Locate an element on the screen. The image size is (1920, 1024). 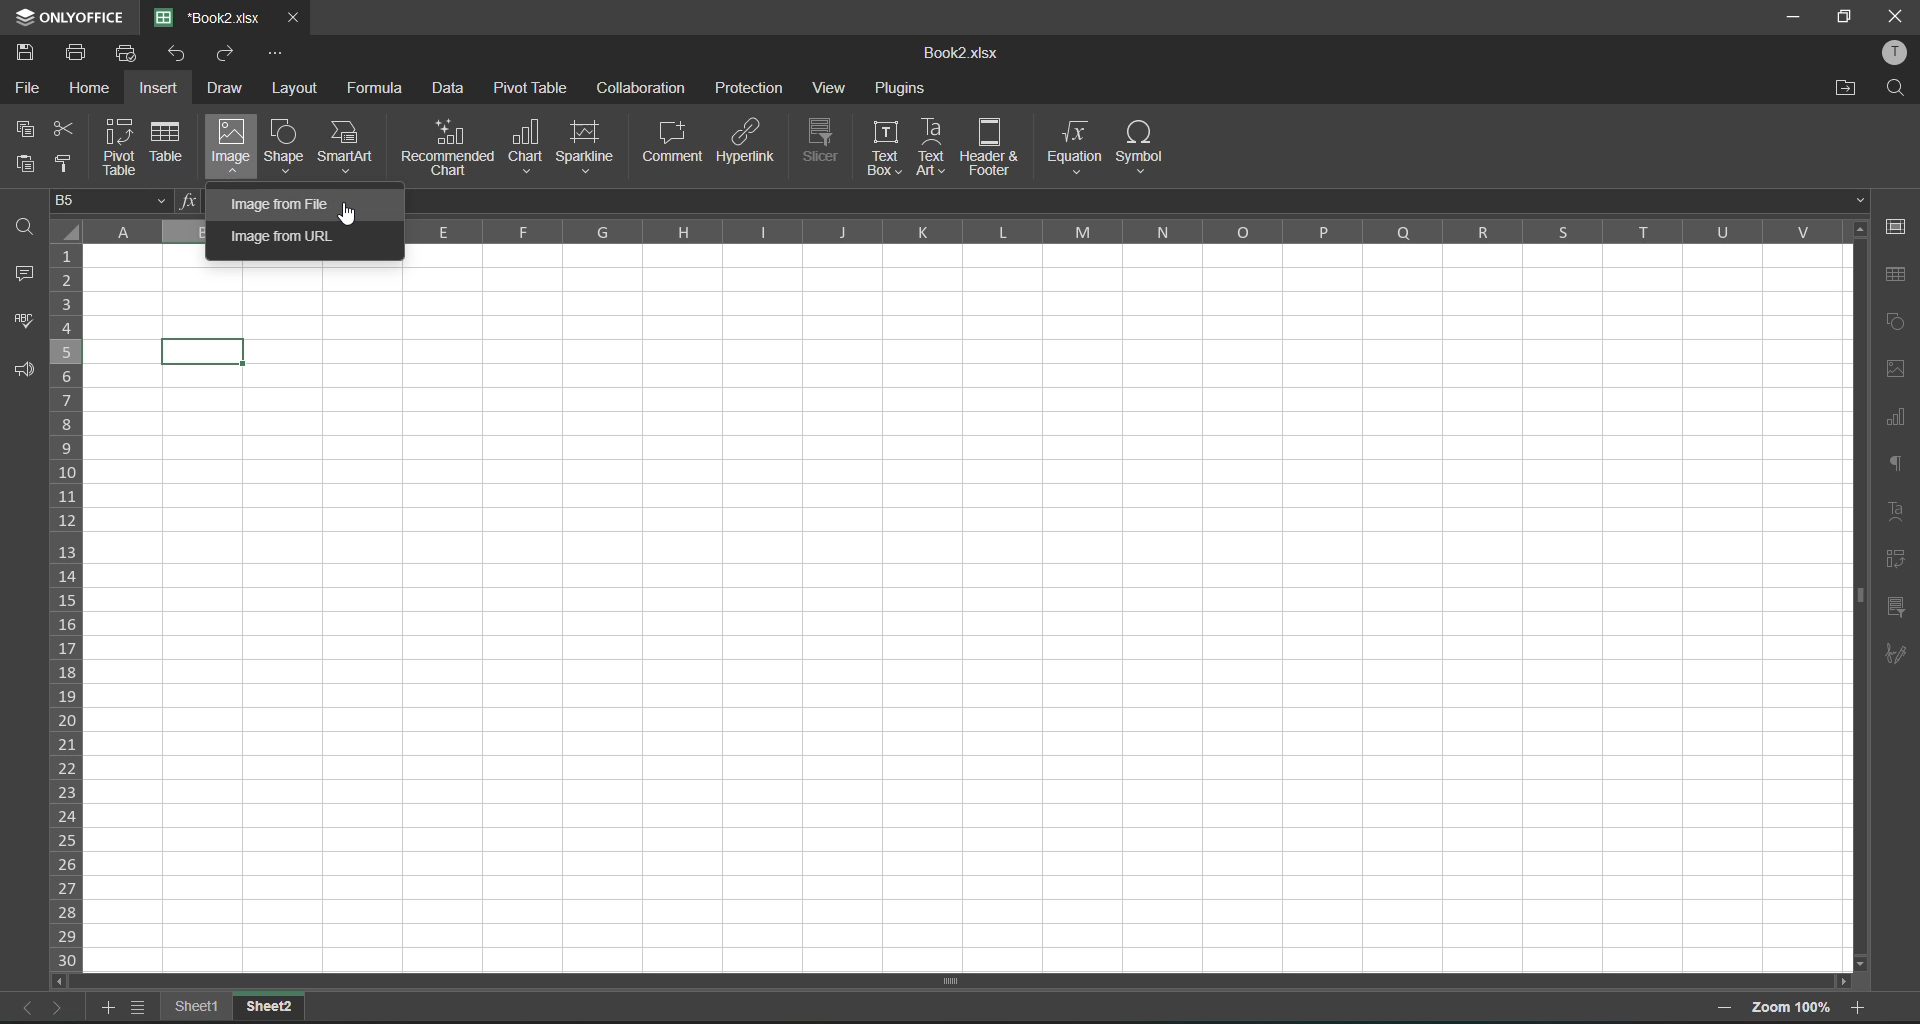
B5 is located at coordinates (106, 201).